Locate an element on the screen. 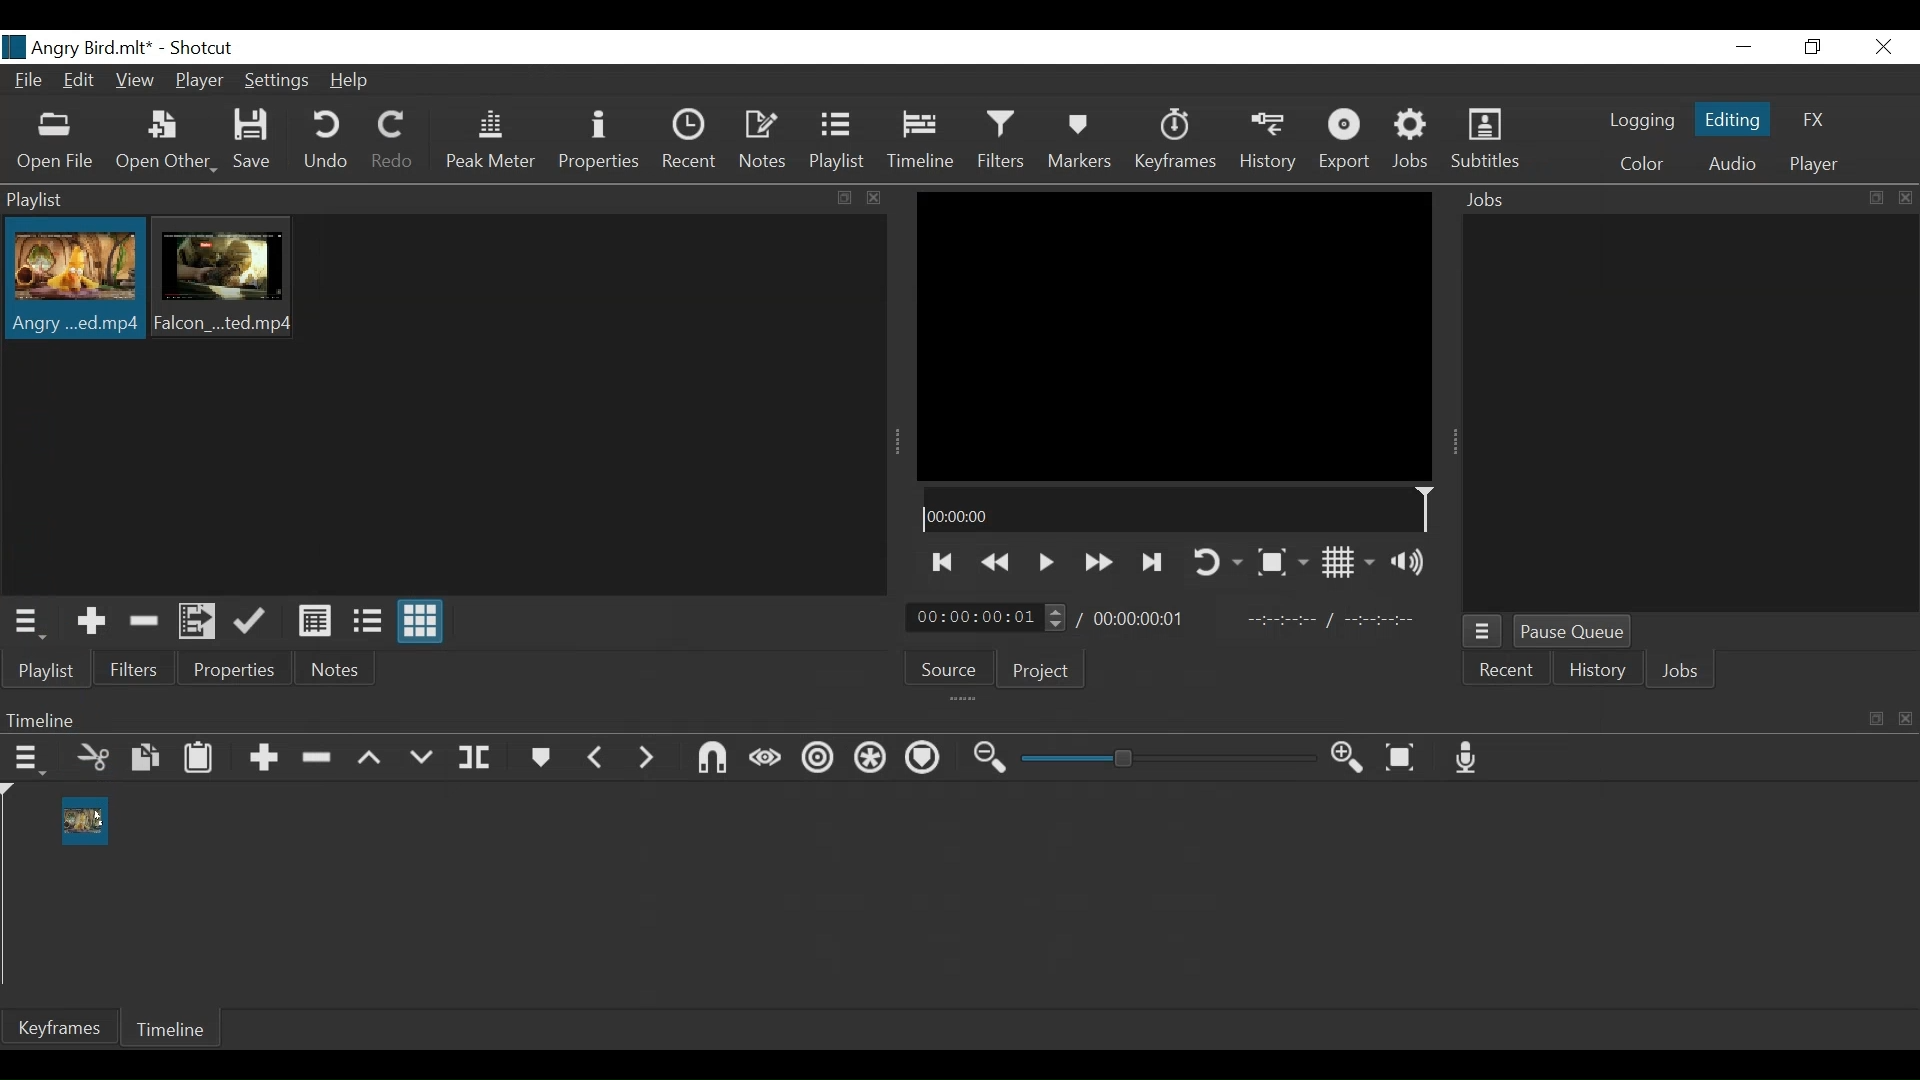  Total duration is located at coordinates (1141, 618).